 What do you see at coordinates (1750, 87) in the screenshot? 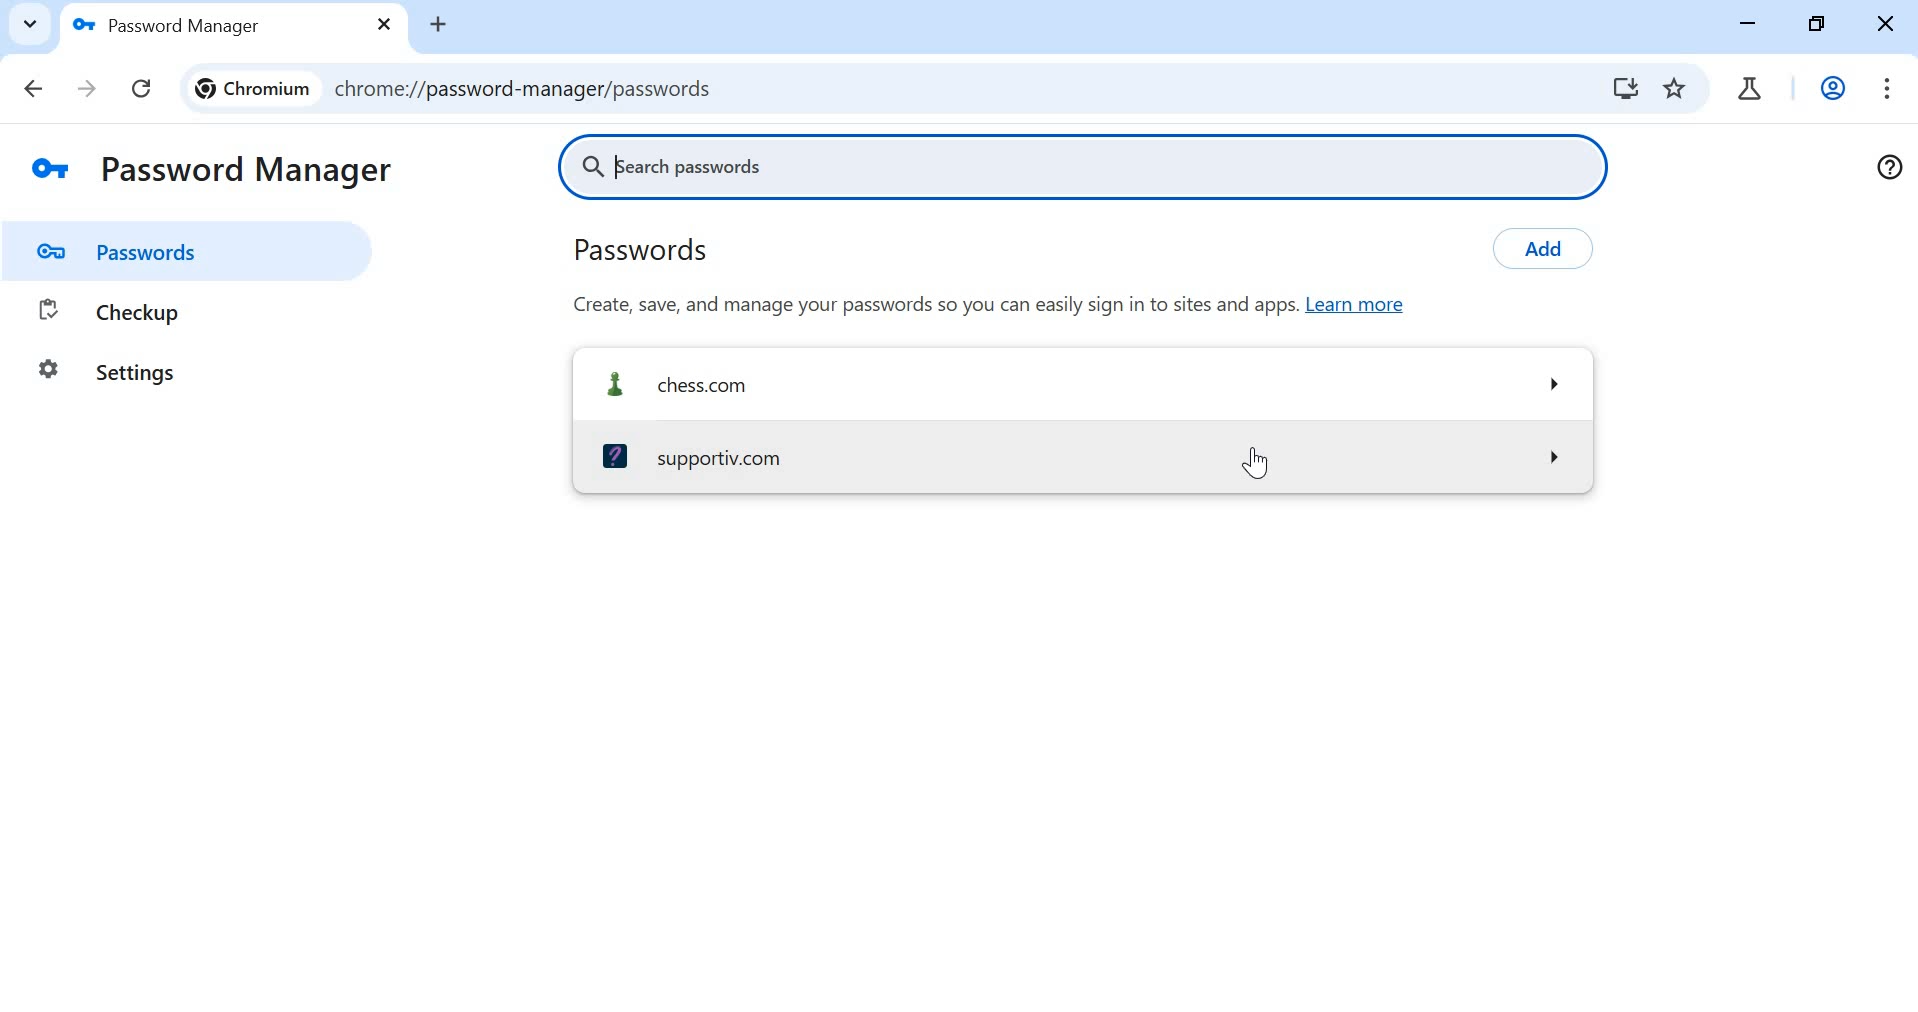
I see `chrome tab` at bounding box center [1750, 87].